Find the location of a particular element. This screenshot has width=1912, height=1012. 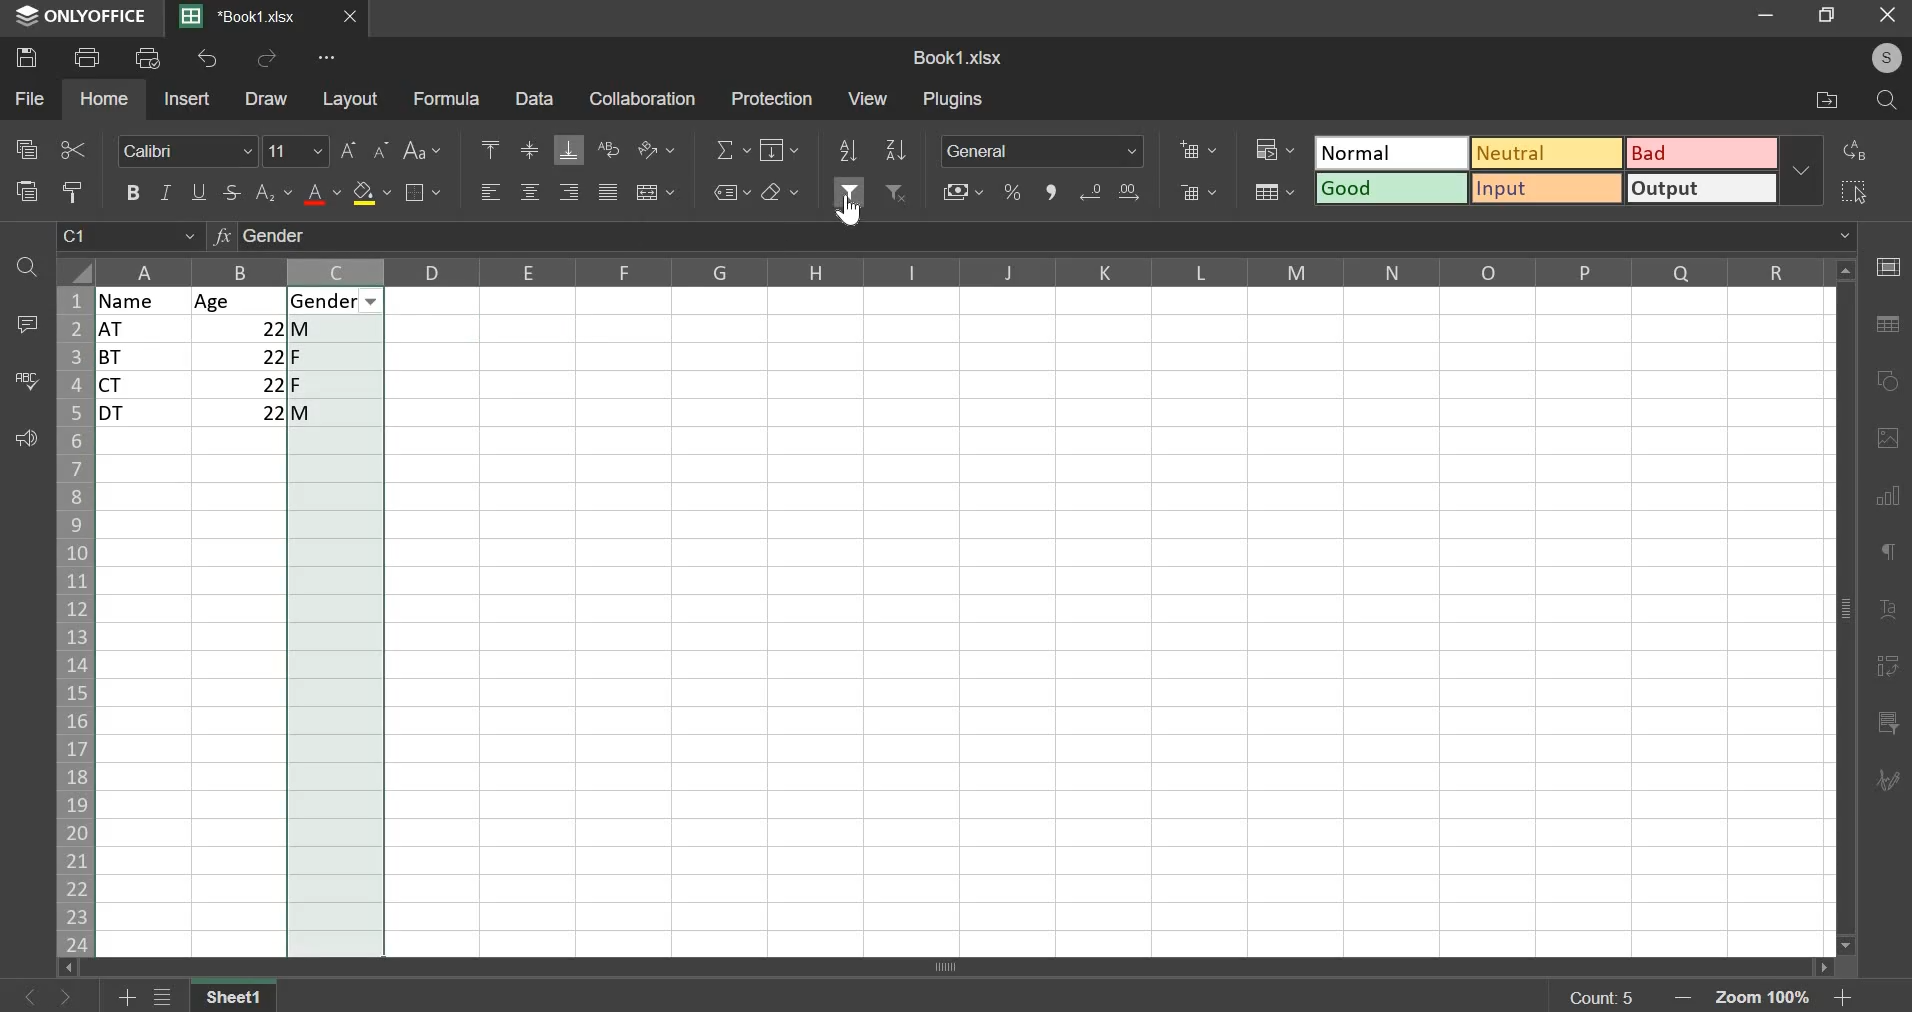

align right is located at coordinates (568, 192).